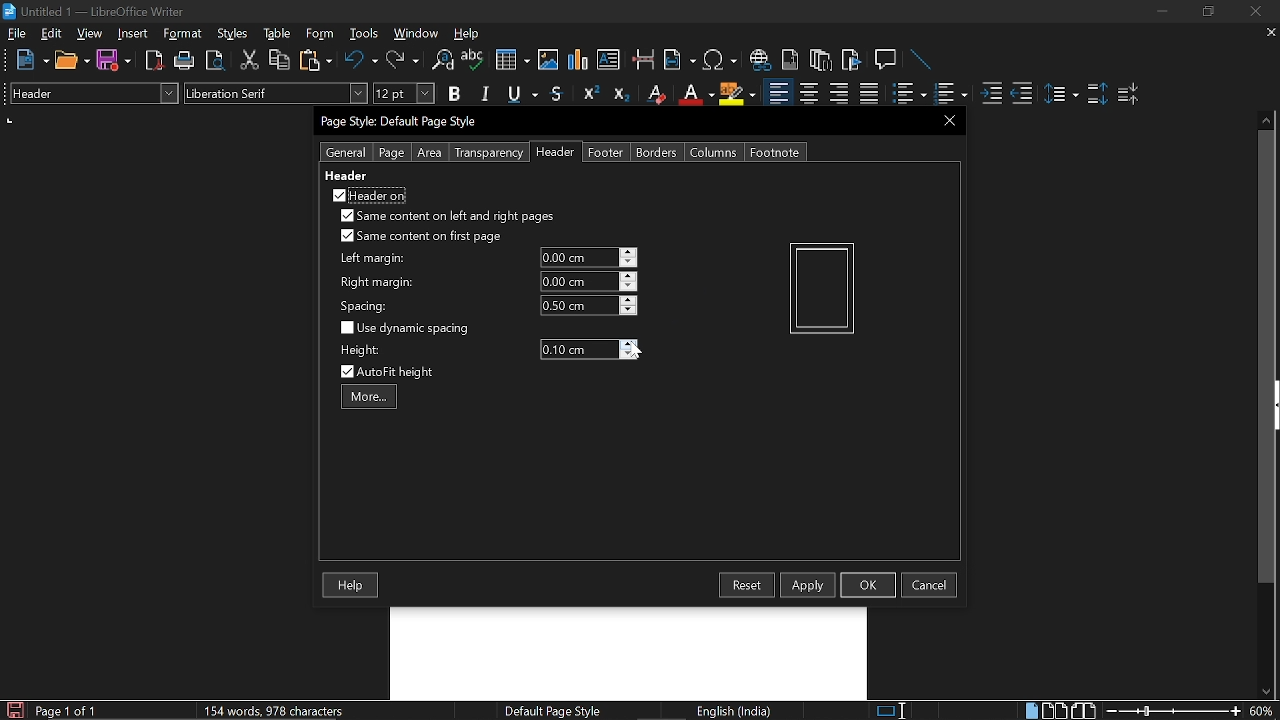 This screenshot has height=720, width=1280. What do you see at coordinates (1276, 405) in the screenshot?
I see `sidebar menu` at bounding box center [1276, 405].